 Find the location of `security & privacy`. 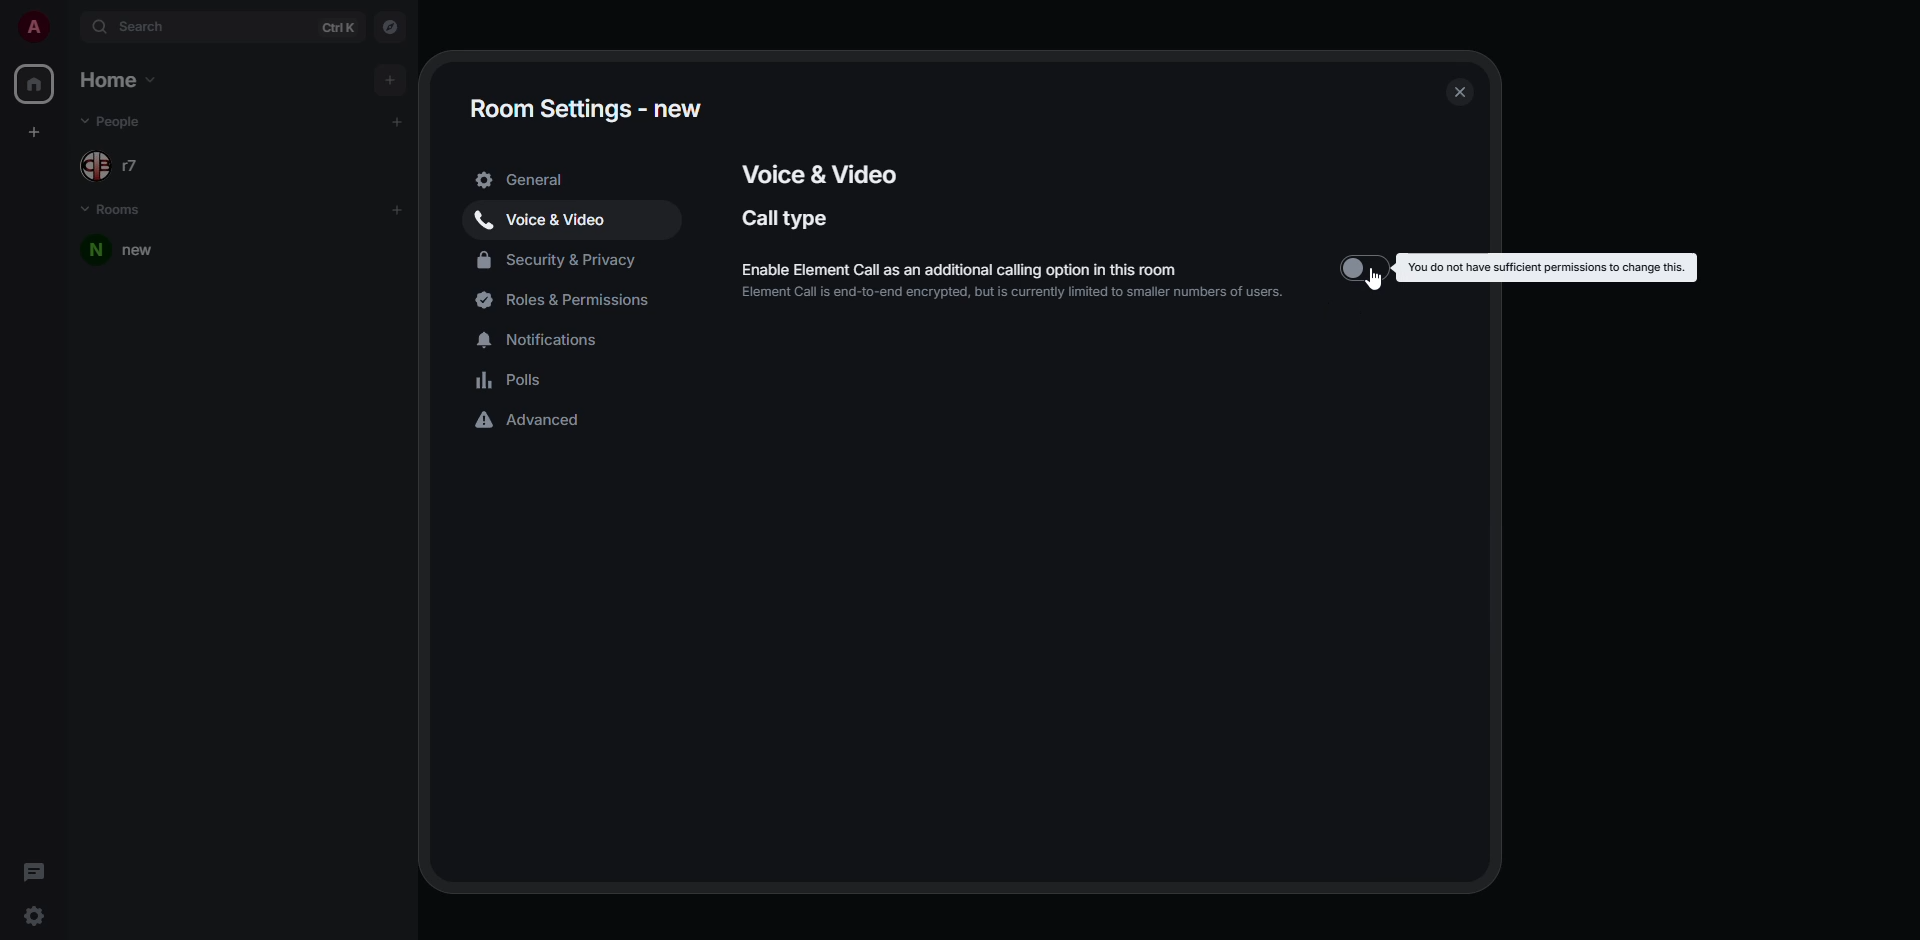

security & privacy is located at coordinates (560, 257).